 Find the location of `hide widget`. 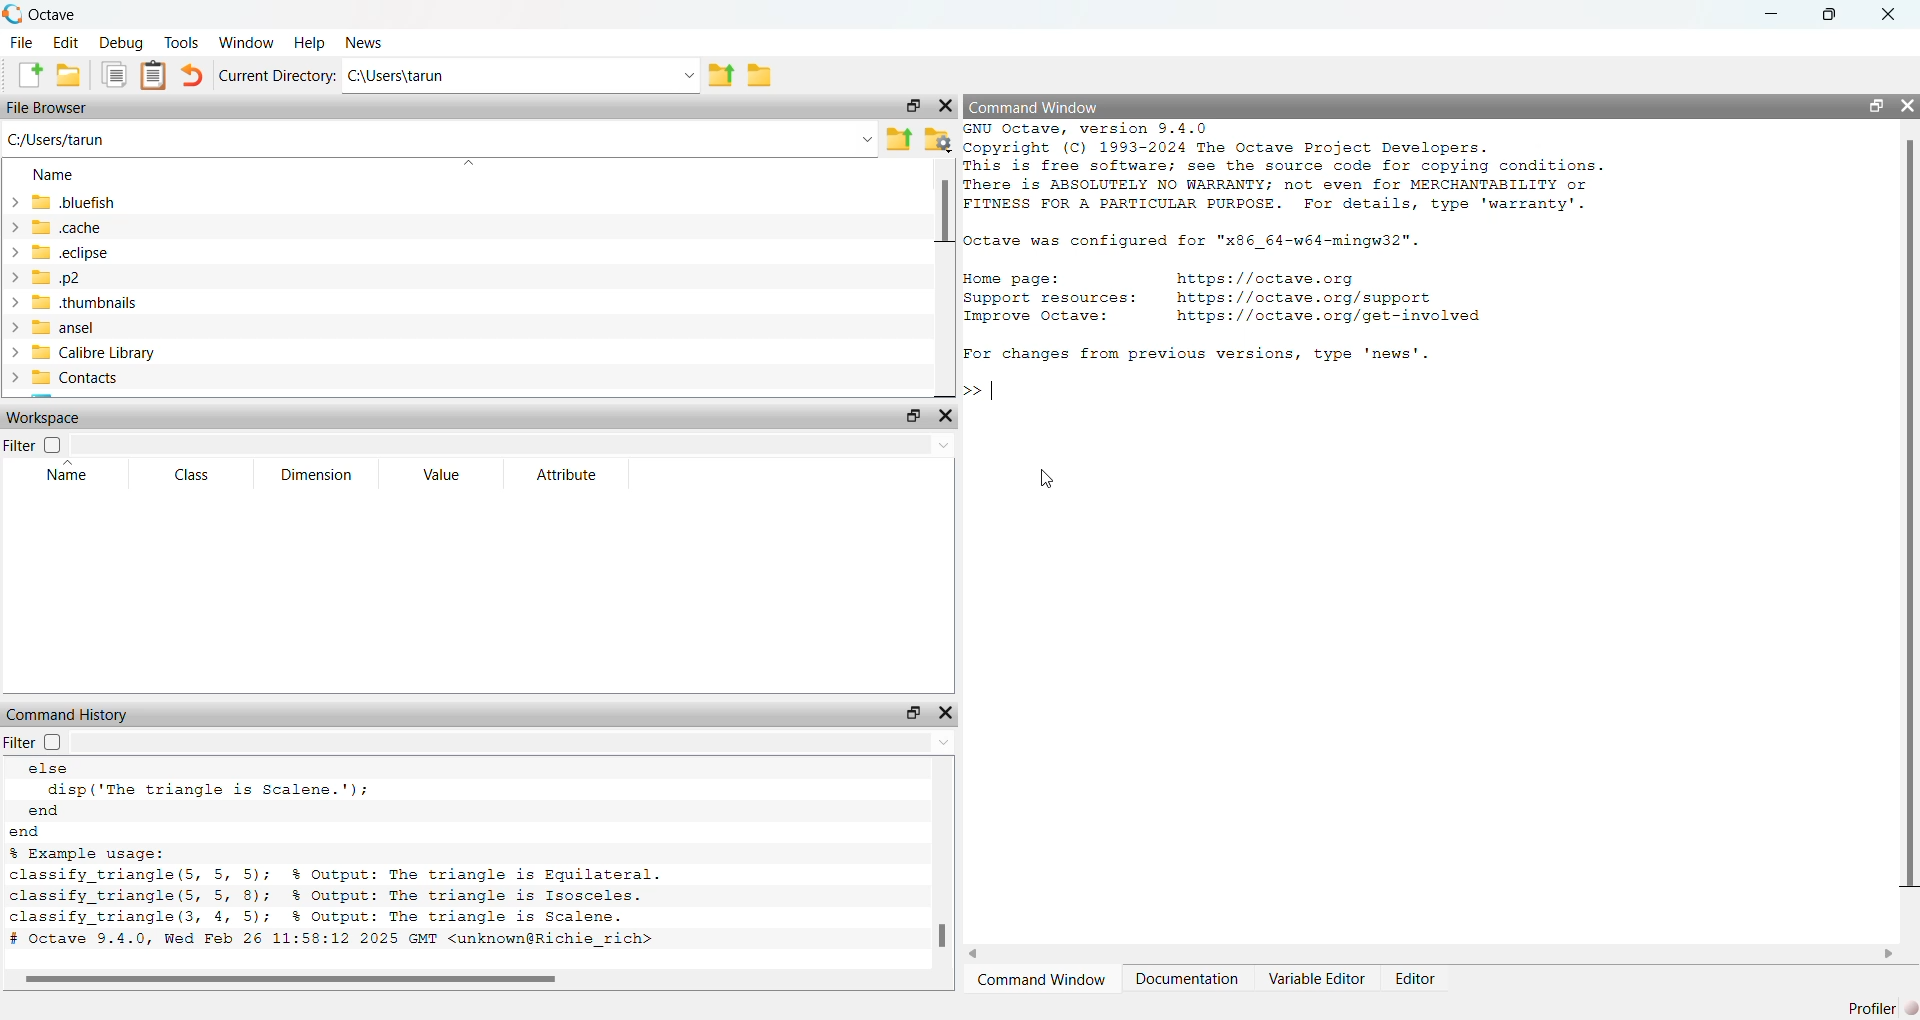

hide widget is located at coordinates (1908, 104).